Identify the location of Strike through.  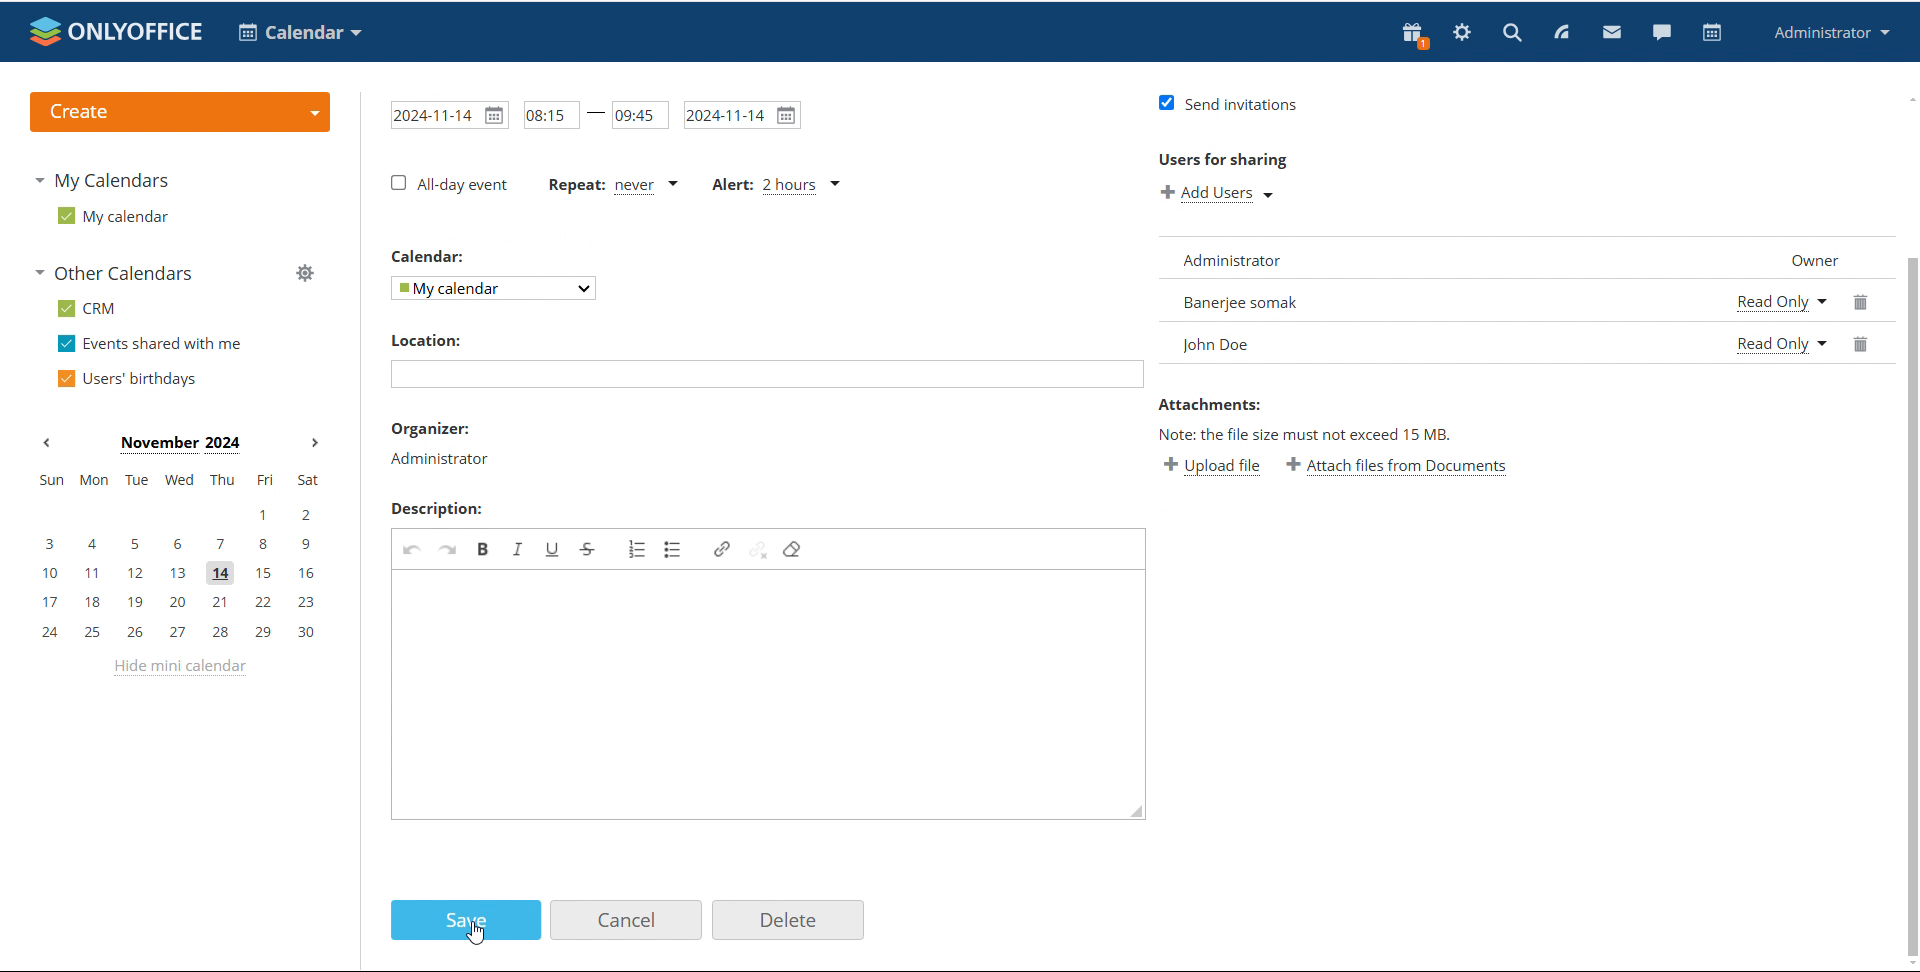
(590, 548).